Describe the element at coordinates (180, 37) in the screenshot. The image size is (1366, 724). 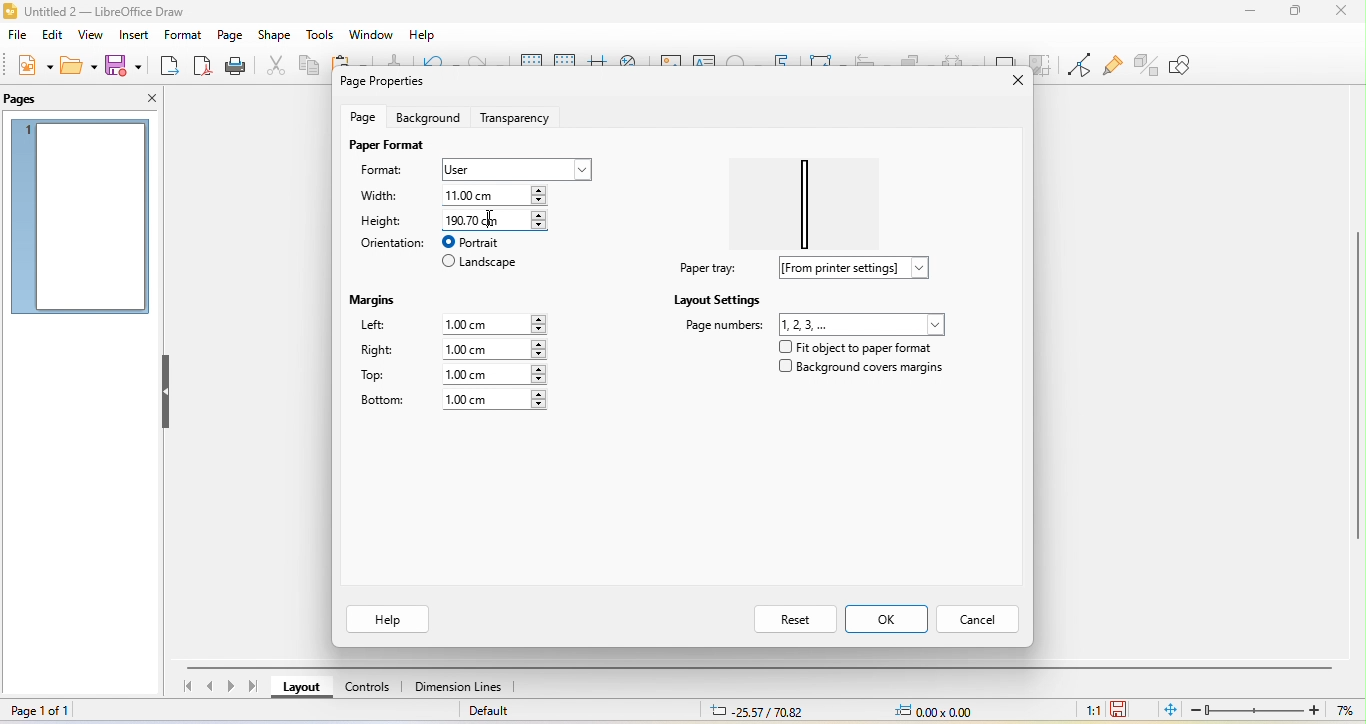
I see `format` at that location.